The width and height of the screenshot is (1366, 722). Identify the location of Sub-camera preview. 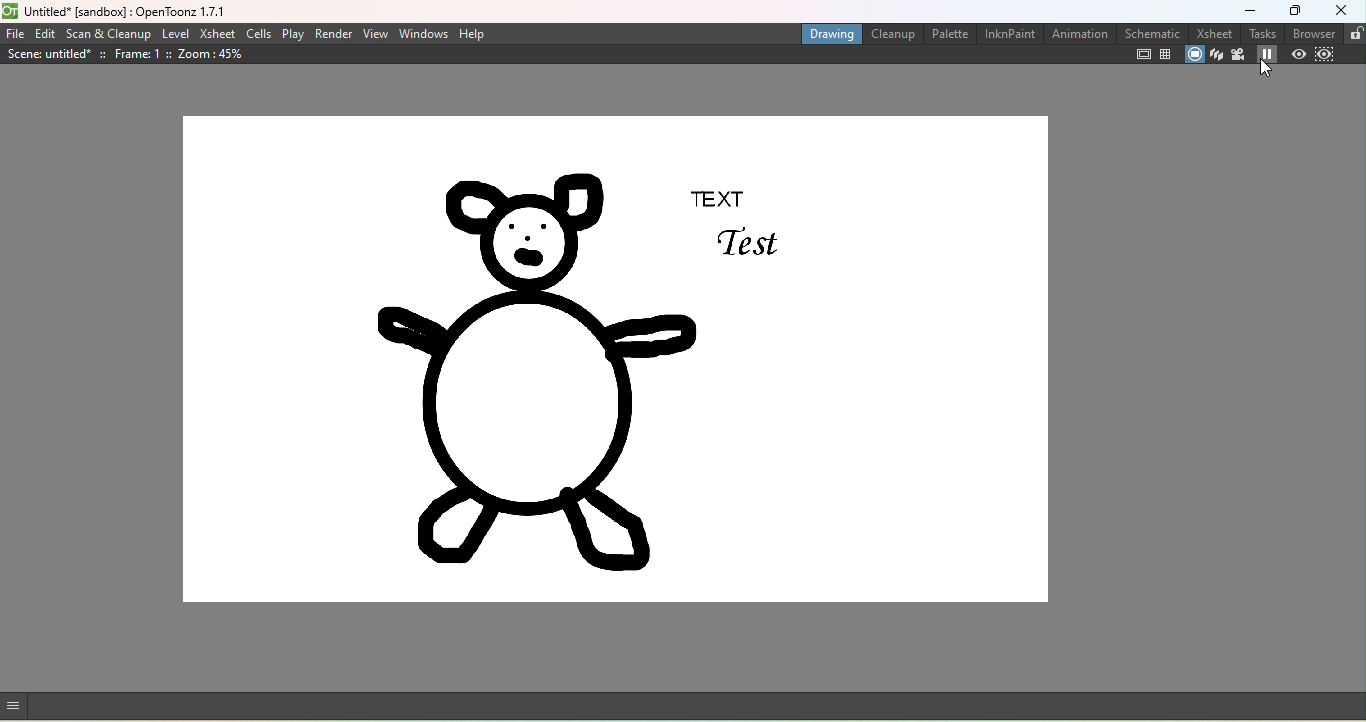
(1323, 55).